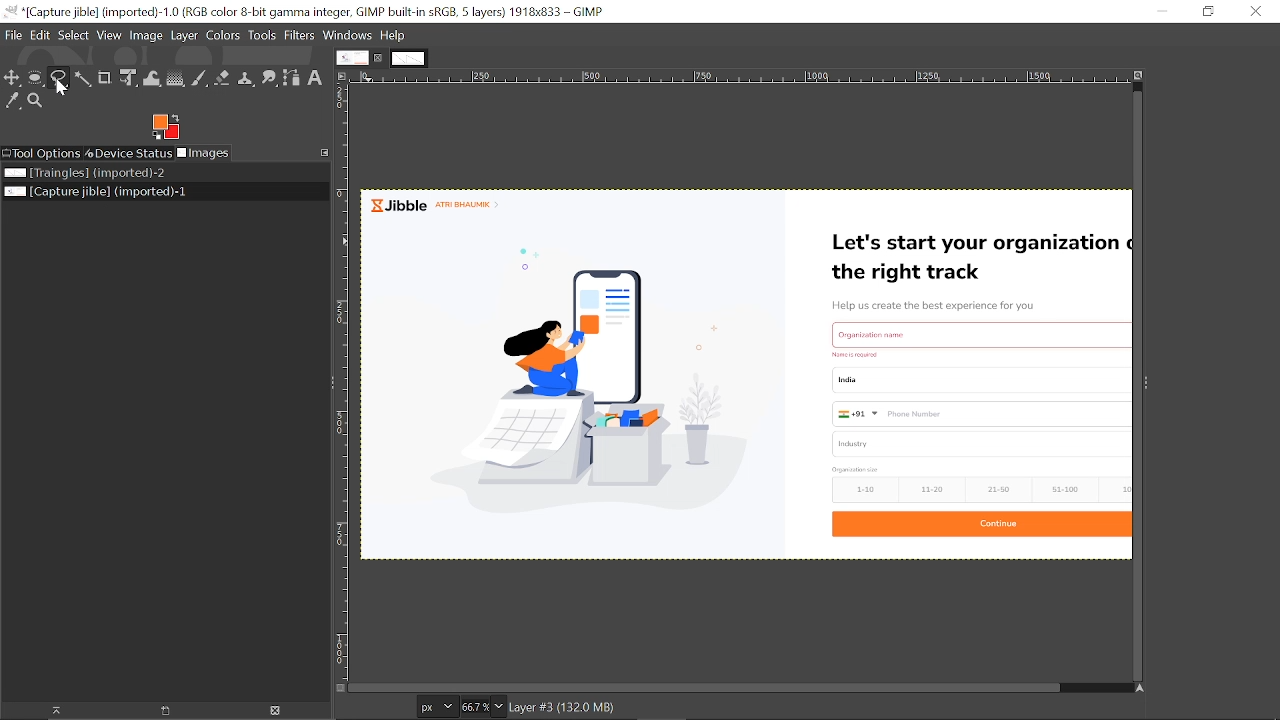 Image resolution: width=1280 pixels, height=720 pixels. Describe the element at coordinates (352, 57) in the screenshot. I see `Current tab` at that location.